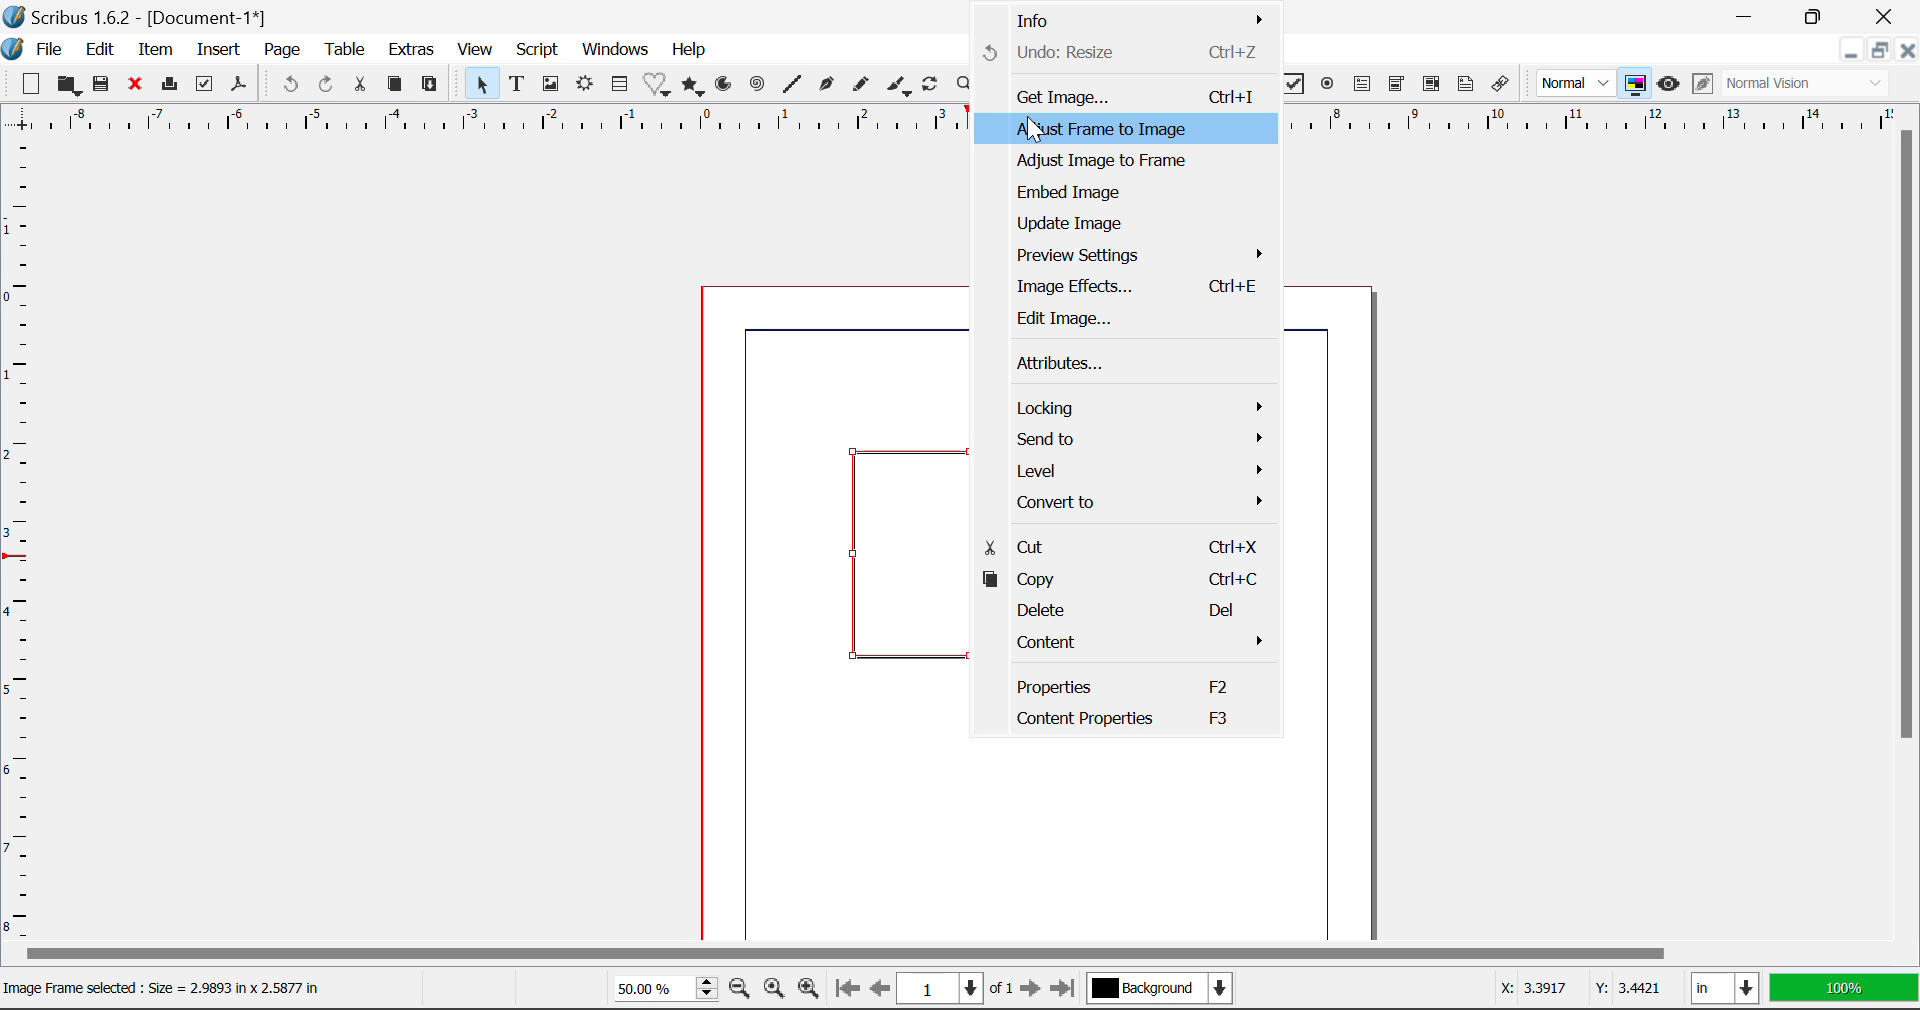 The width and height of the screenshot is (1920, 1010). I want to click on Image Frame selected : Size = 2.9893 in x 2.5877 in, so click(182, 989).